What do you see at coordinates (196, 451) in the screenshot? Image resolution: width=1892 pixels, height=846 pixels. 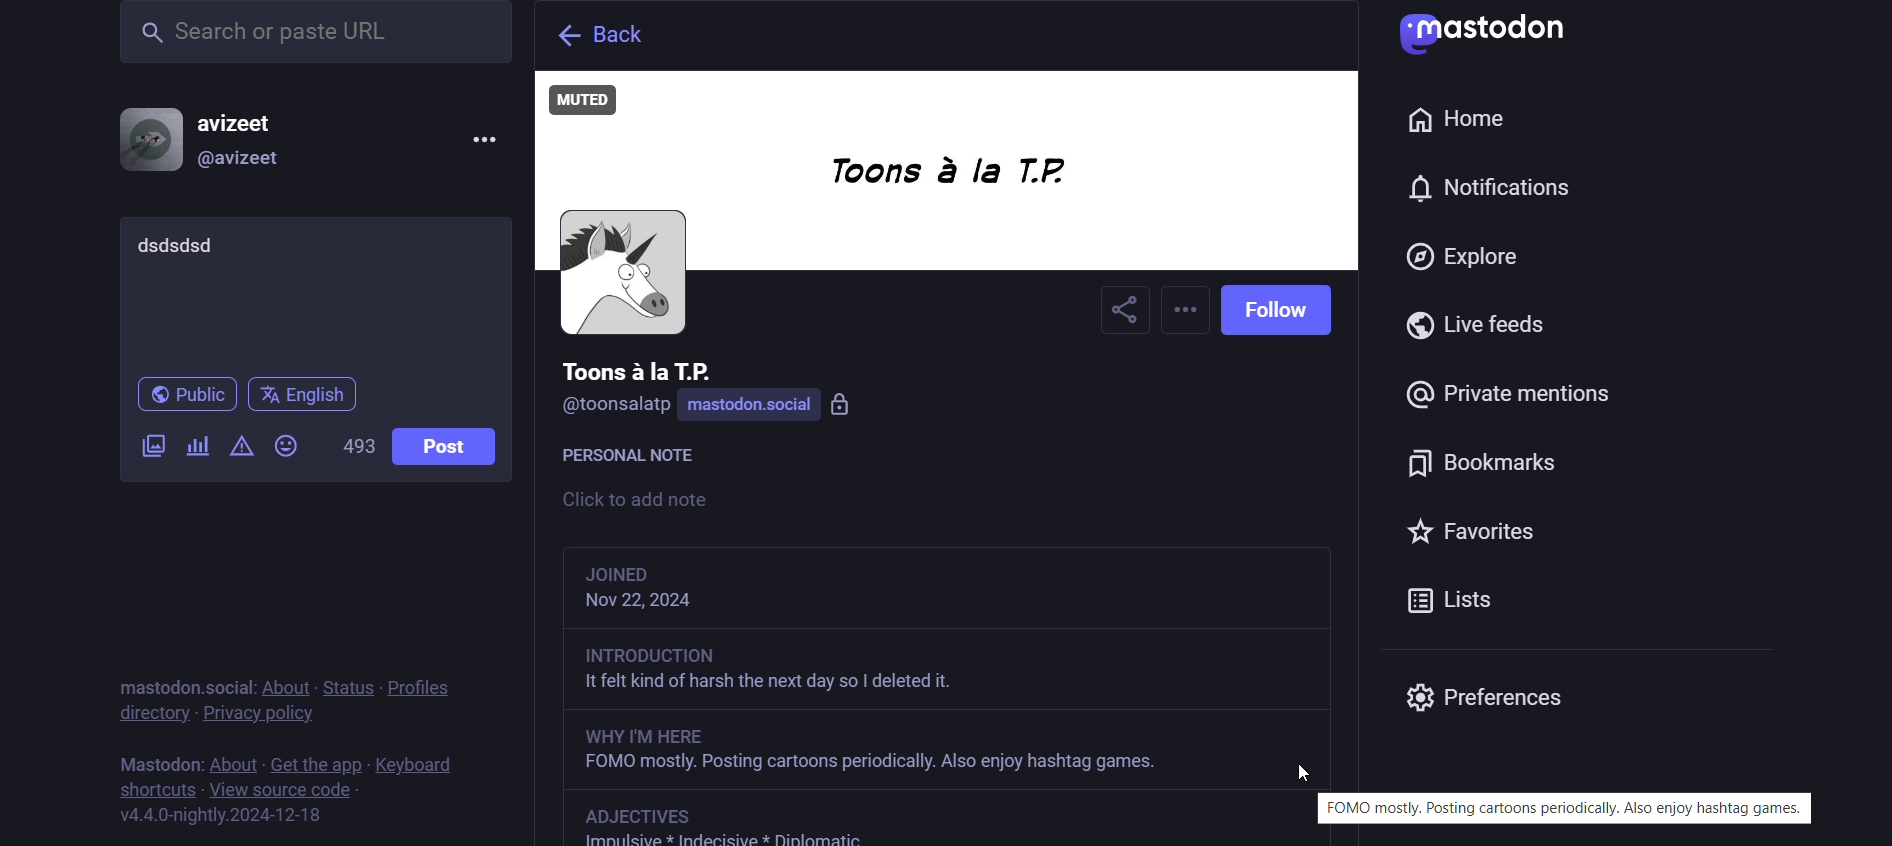 I see `add a poll` at bounding box center [196, 451].